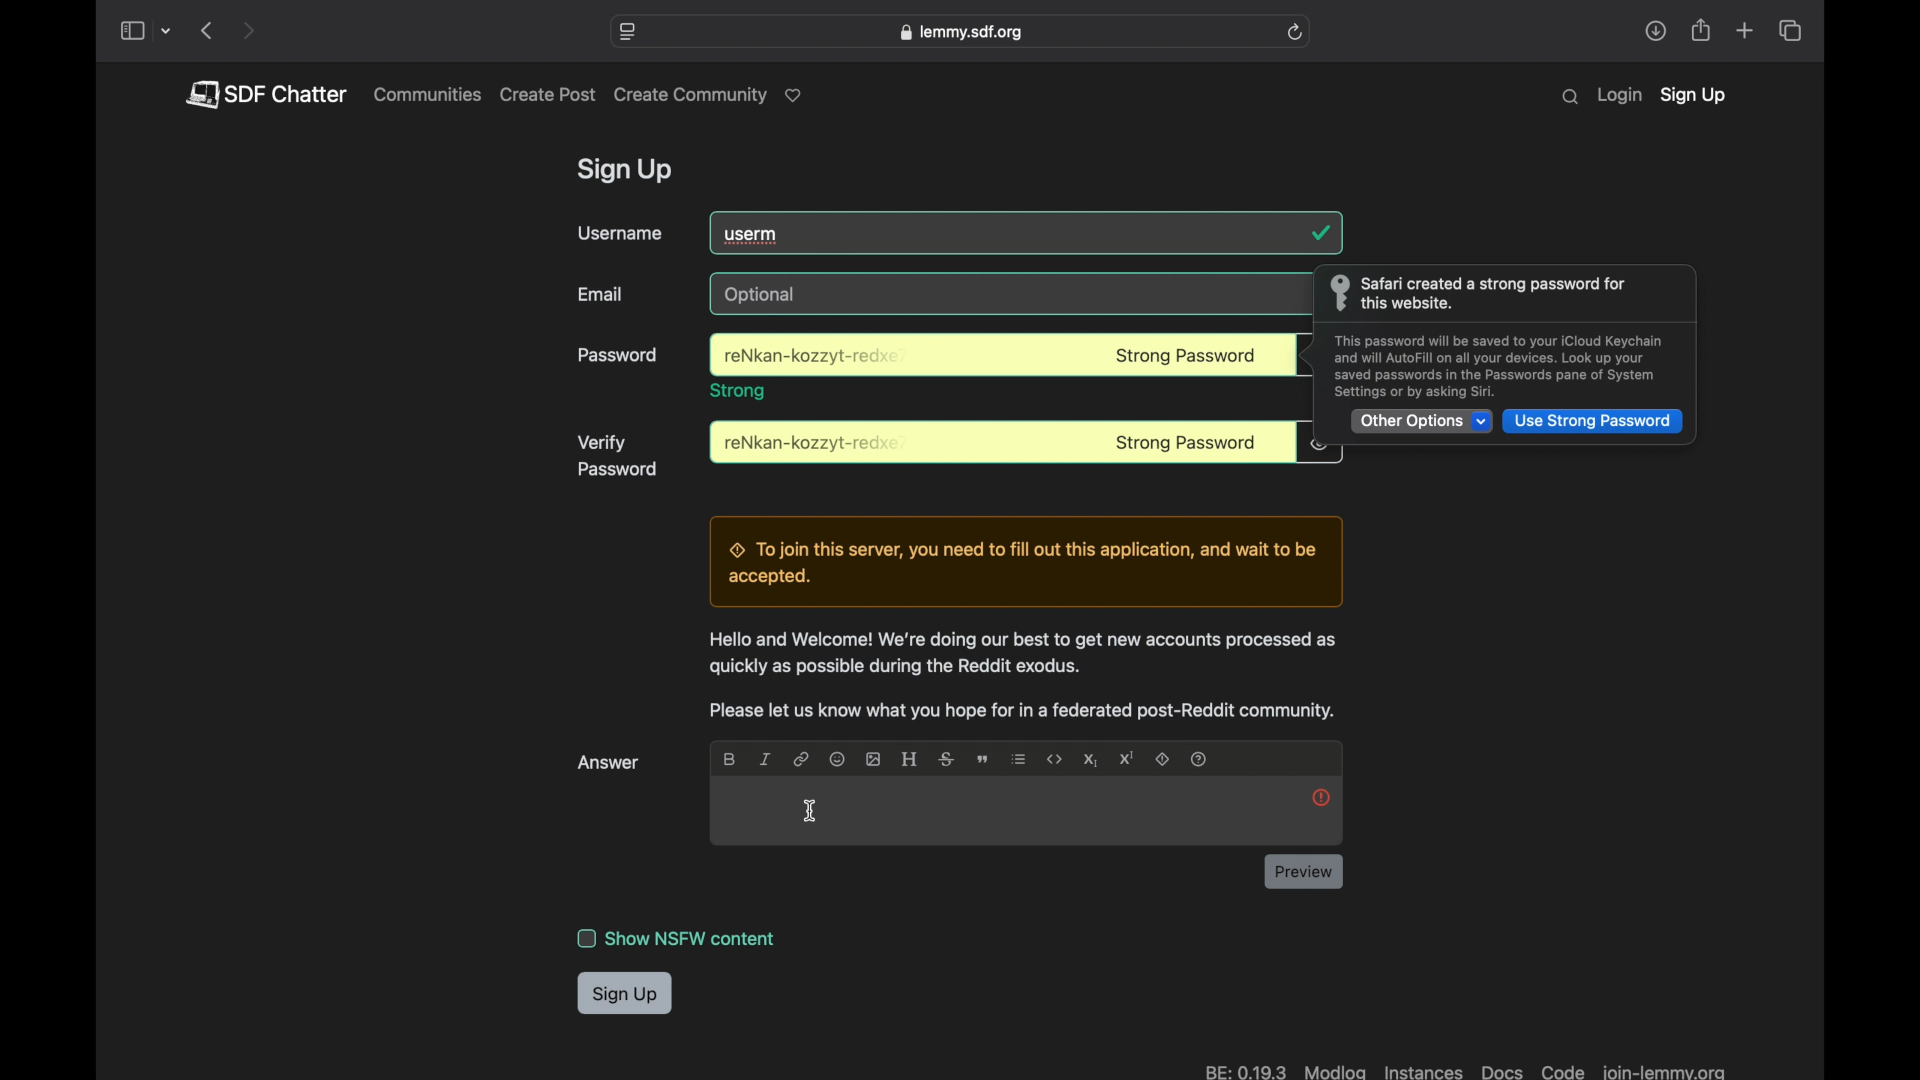  Describe the element at coordinates (1422, 421) in the screenshot. I see `other options` at that location.